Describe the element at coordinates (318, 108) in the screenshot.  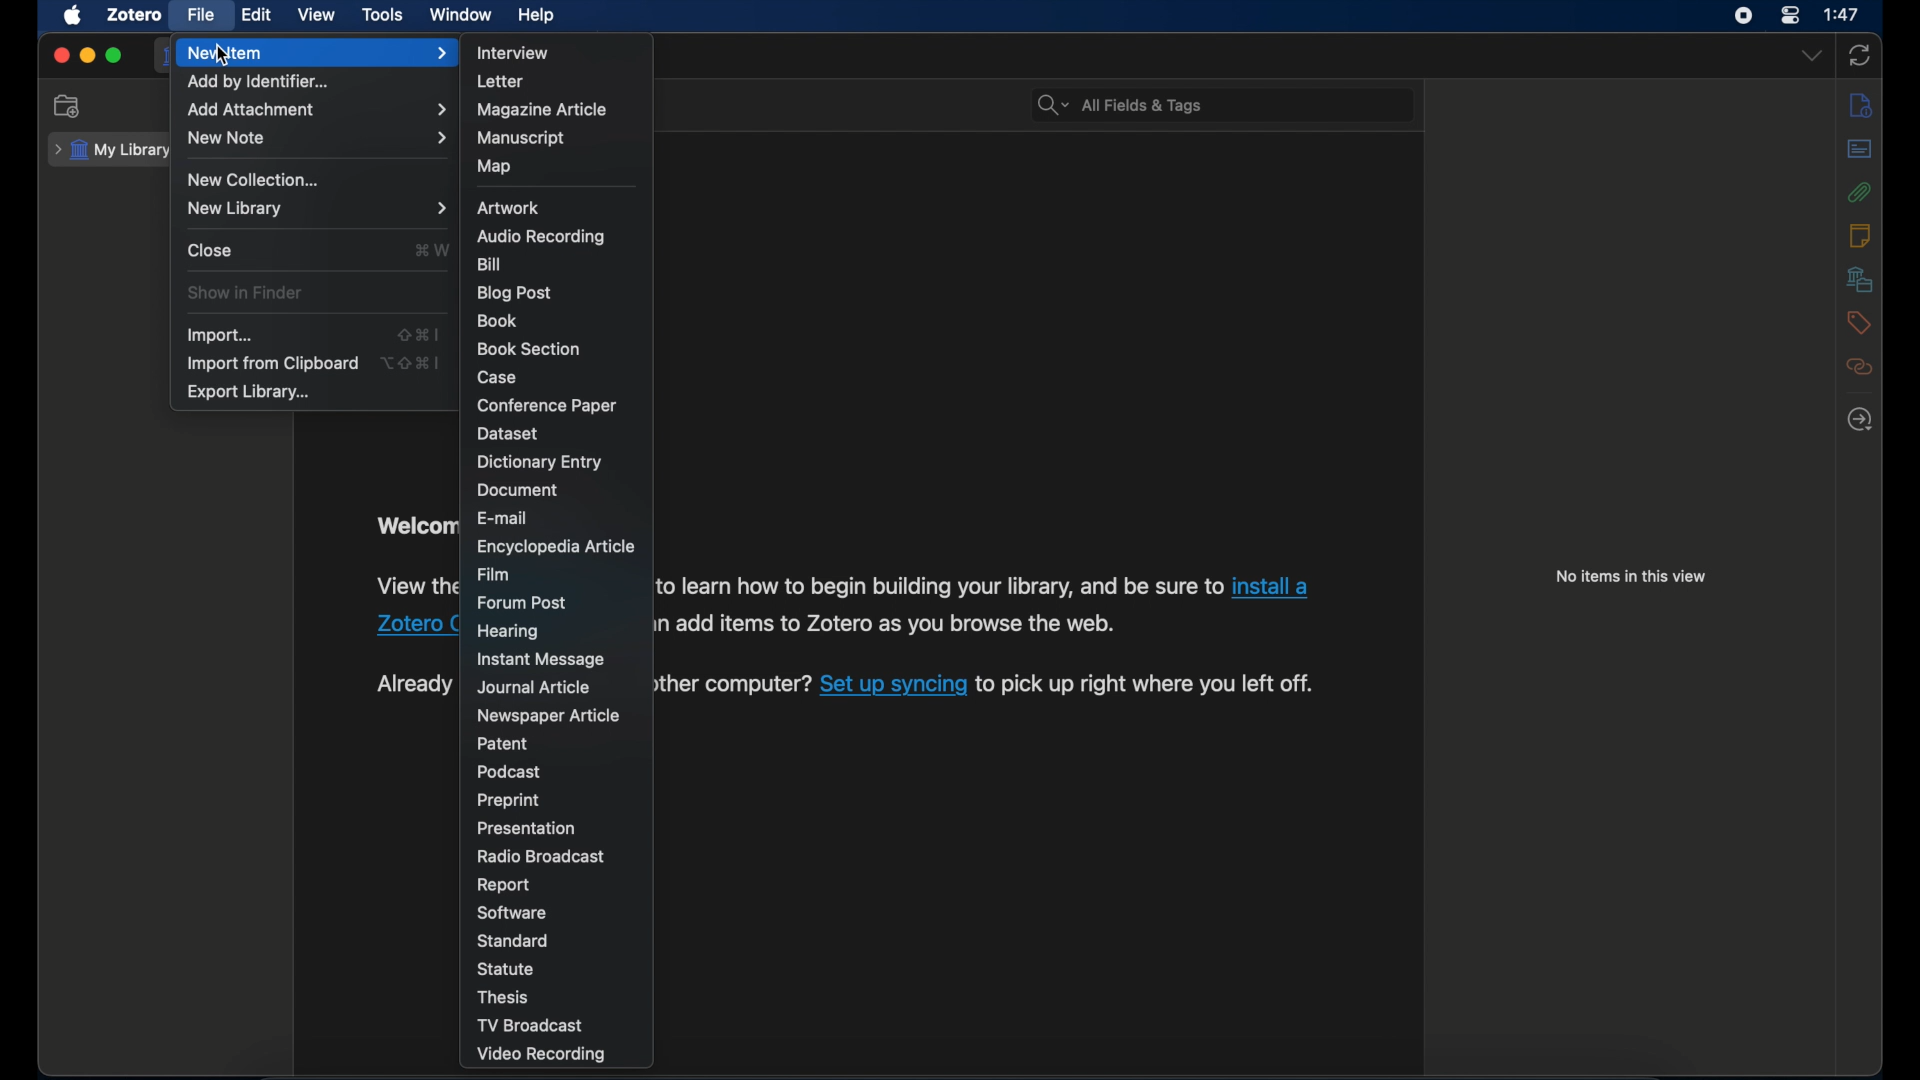
I see `add attachment` at that location.